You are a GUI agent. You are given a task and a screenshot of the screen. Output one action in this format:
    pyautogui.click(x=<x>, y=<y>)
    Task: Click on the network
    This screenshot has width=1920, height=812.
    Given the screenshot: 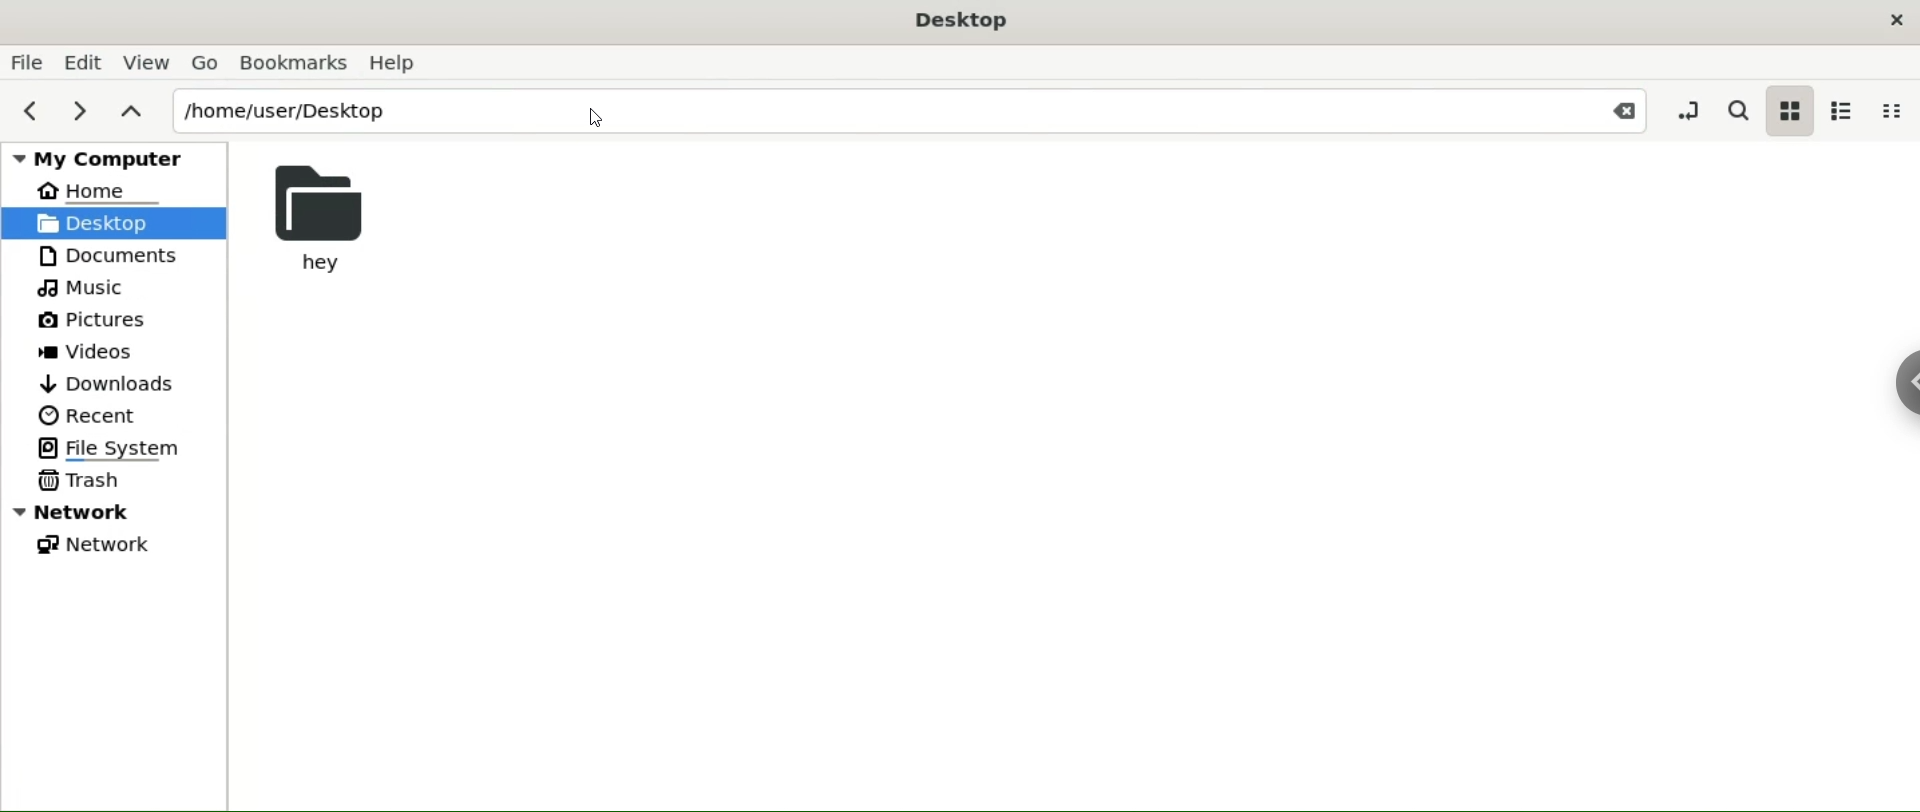 What is the action you would take?
    pyautogui.click(x=97, y=544)
    